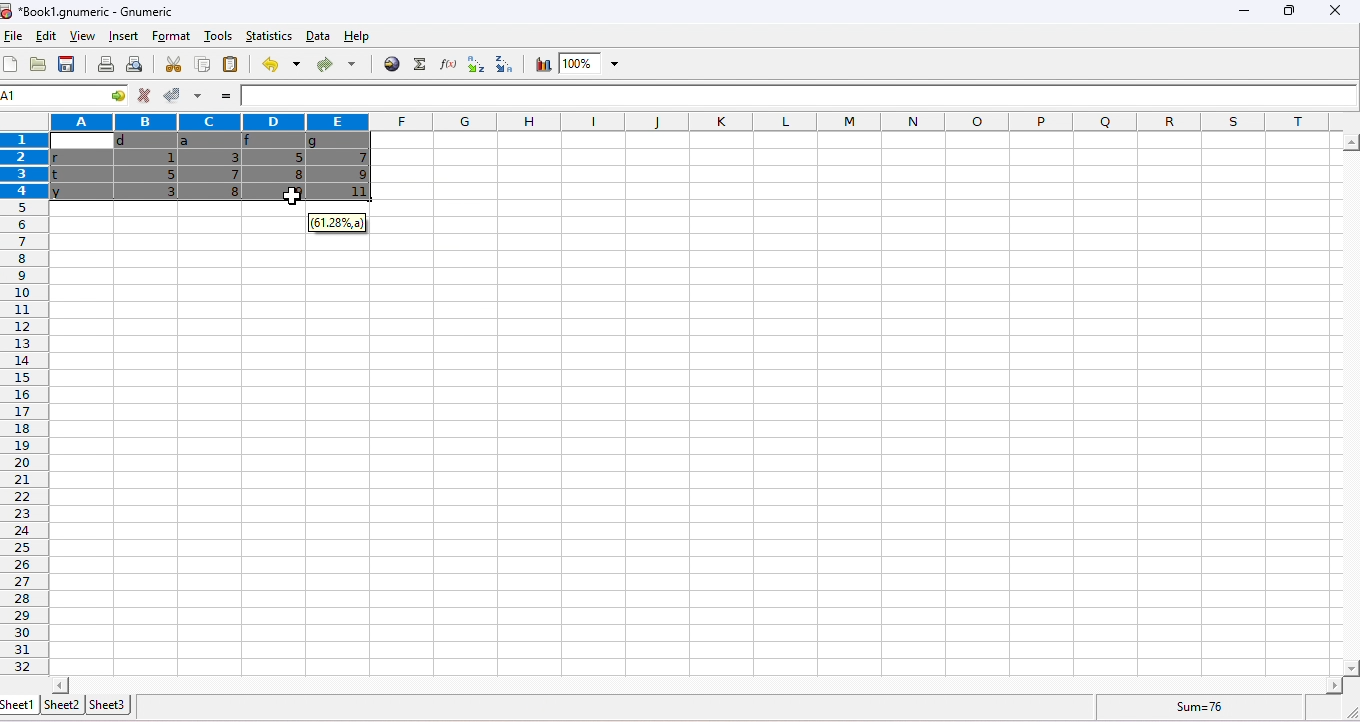 The height and width of the screenshot is (722, 1360). What do you see at coordinates (318, 36) in the screenshot?
I see `data` at bounding box center [318, 36].